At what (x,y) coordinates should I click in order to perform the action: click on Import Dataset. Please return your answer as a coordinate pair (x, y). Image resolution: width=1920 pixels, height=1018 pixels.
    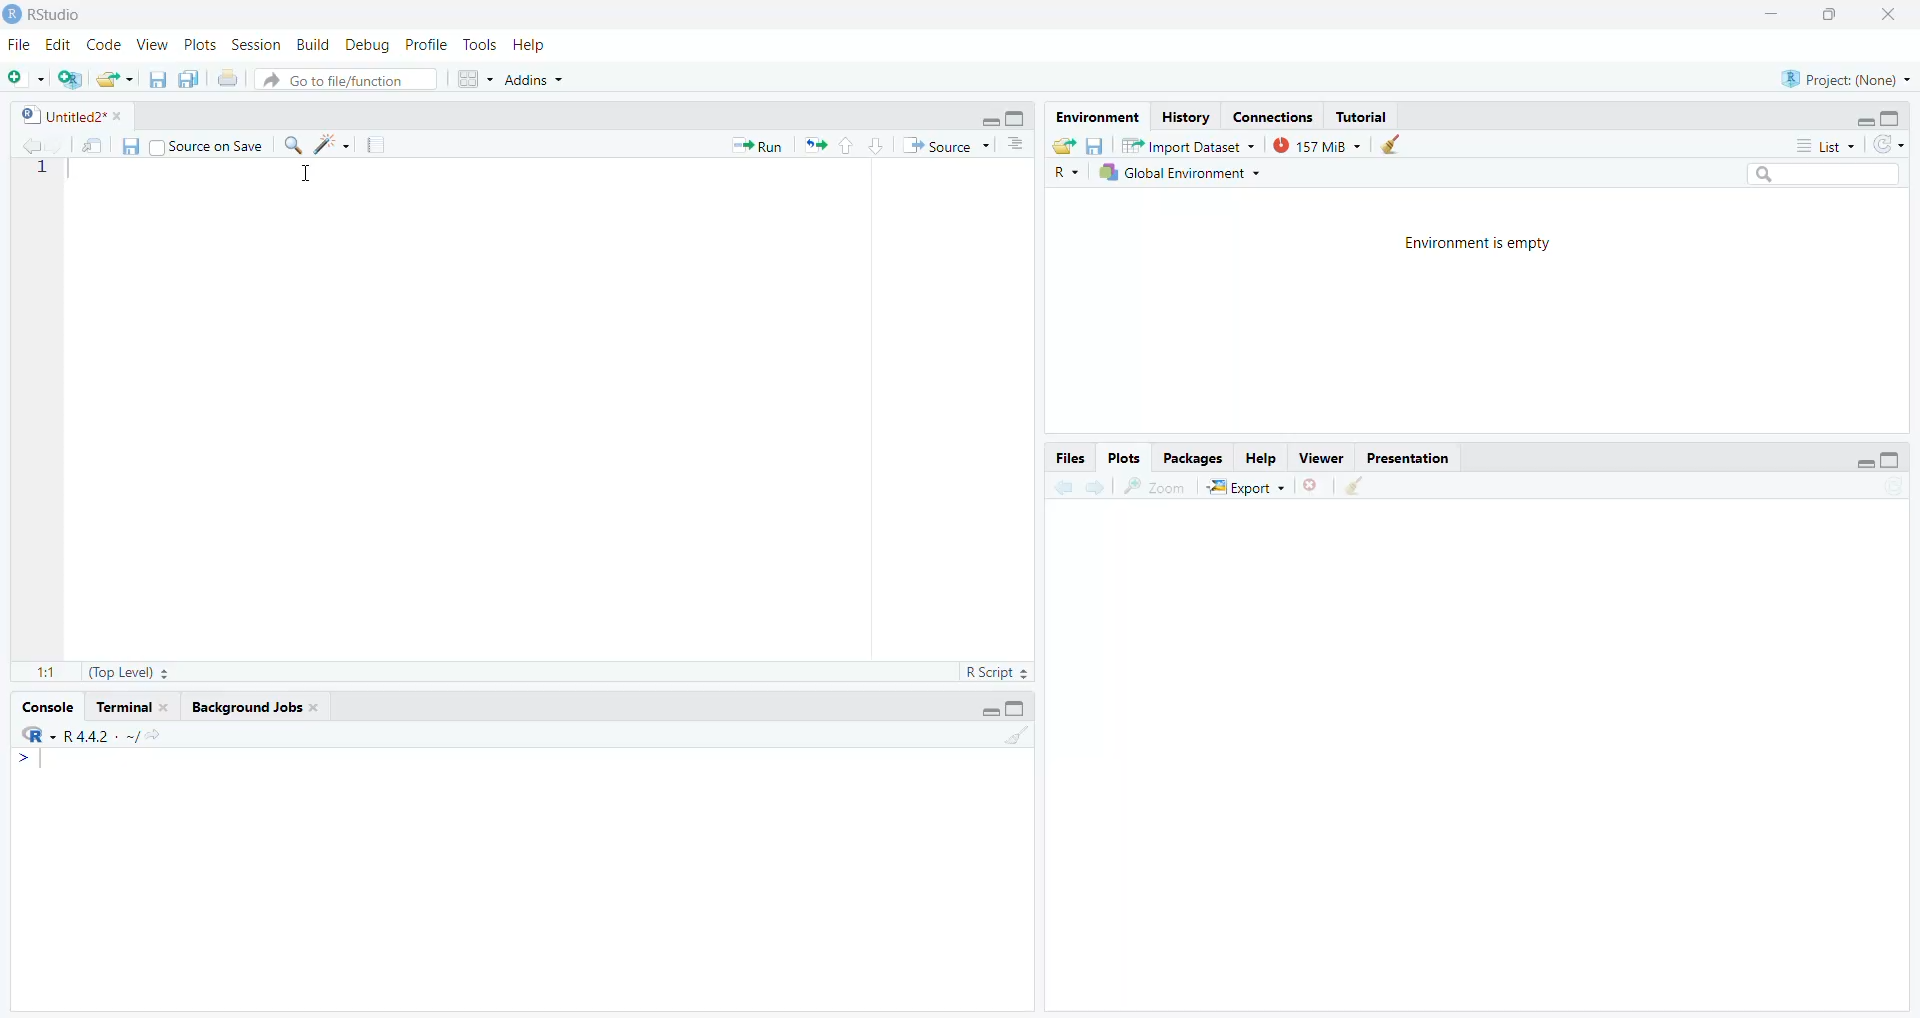
    Looking at the image, I should click on (1188, 146).